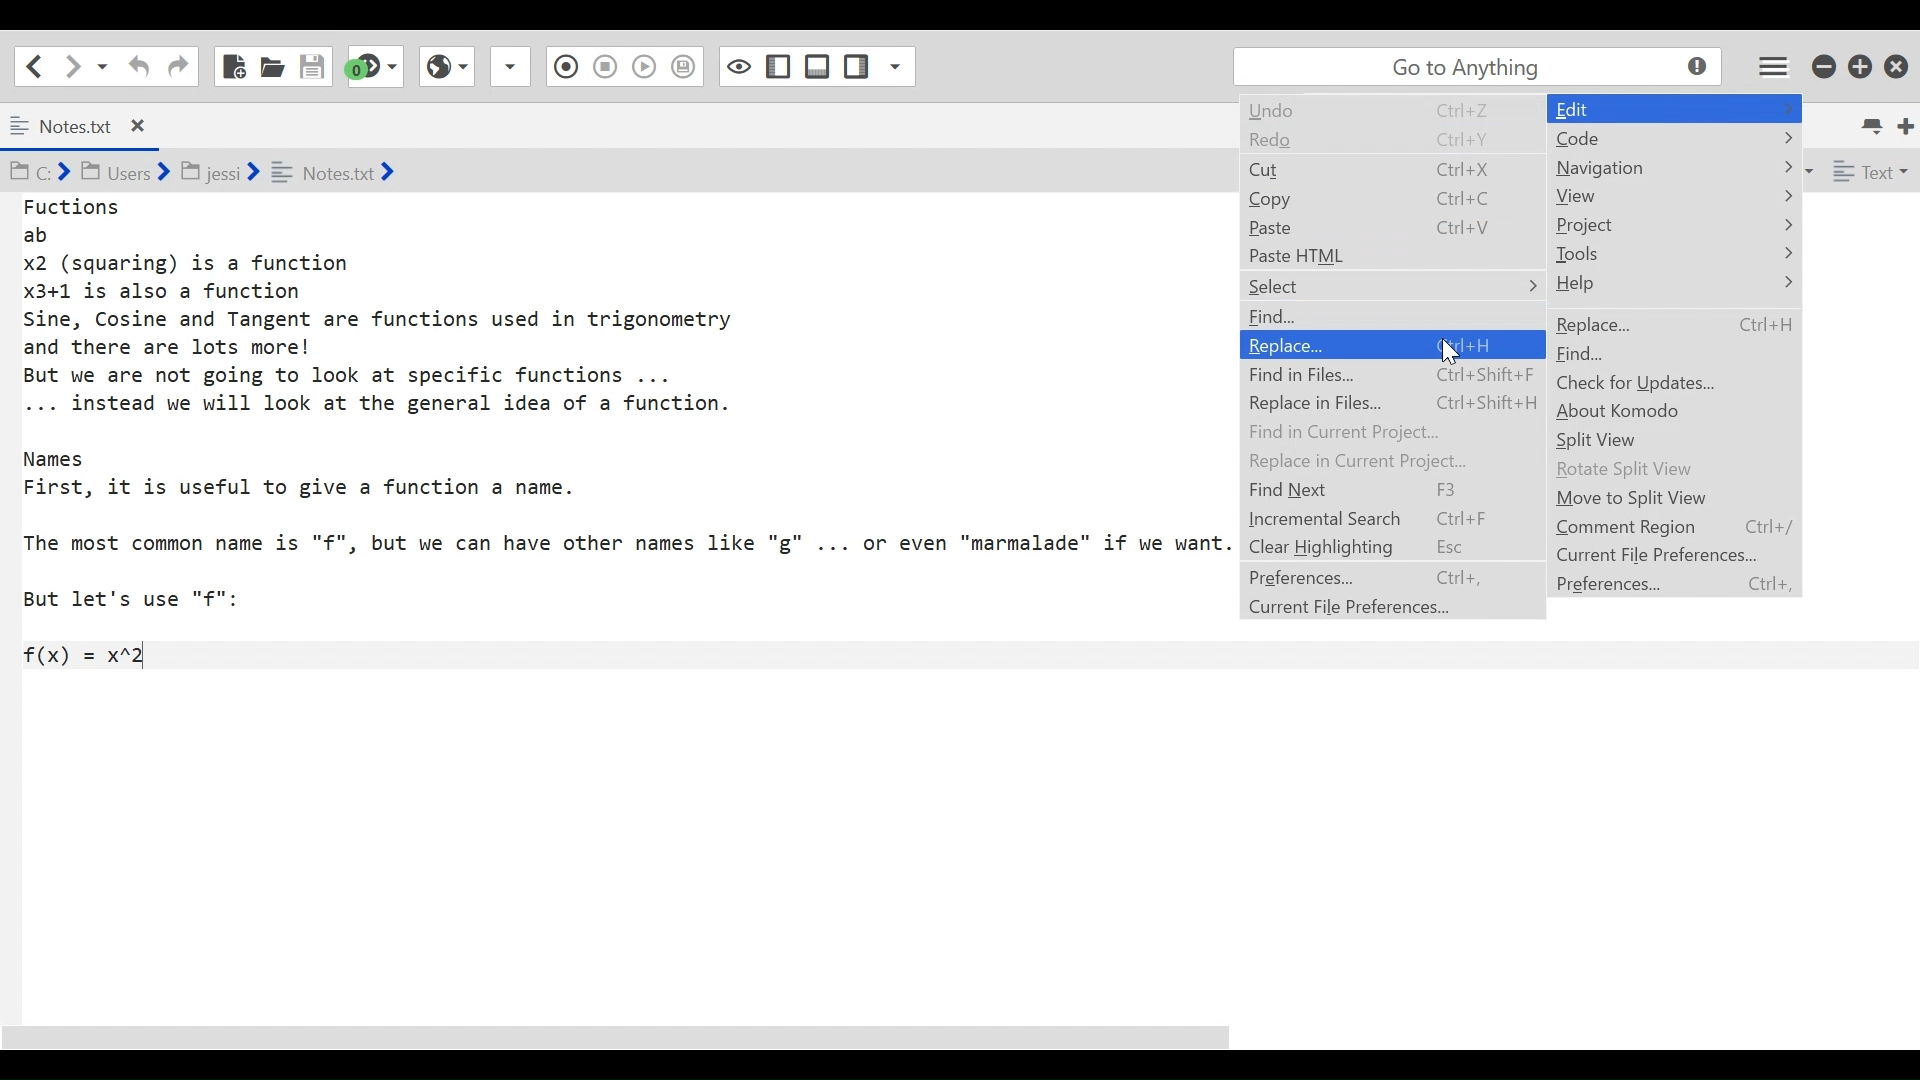 The image size is (1920, 1080). What do you see at coordinates (1372, 579) in the screenshot?
I see `Preferences` at bounding box center [1372, 579].